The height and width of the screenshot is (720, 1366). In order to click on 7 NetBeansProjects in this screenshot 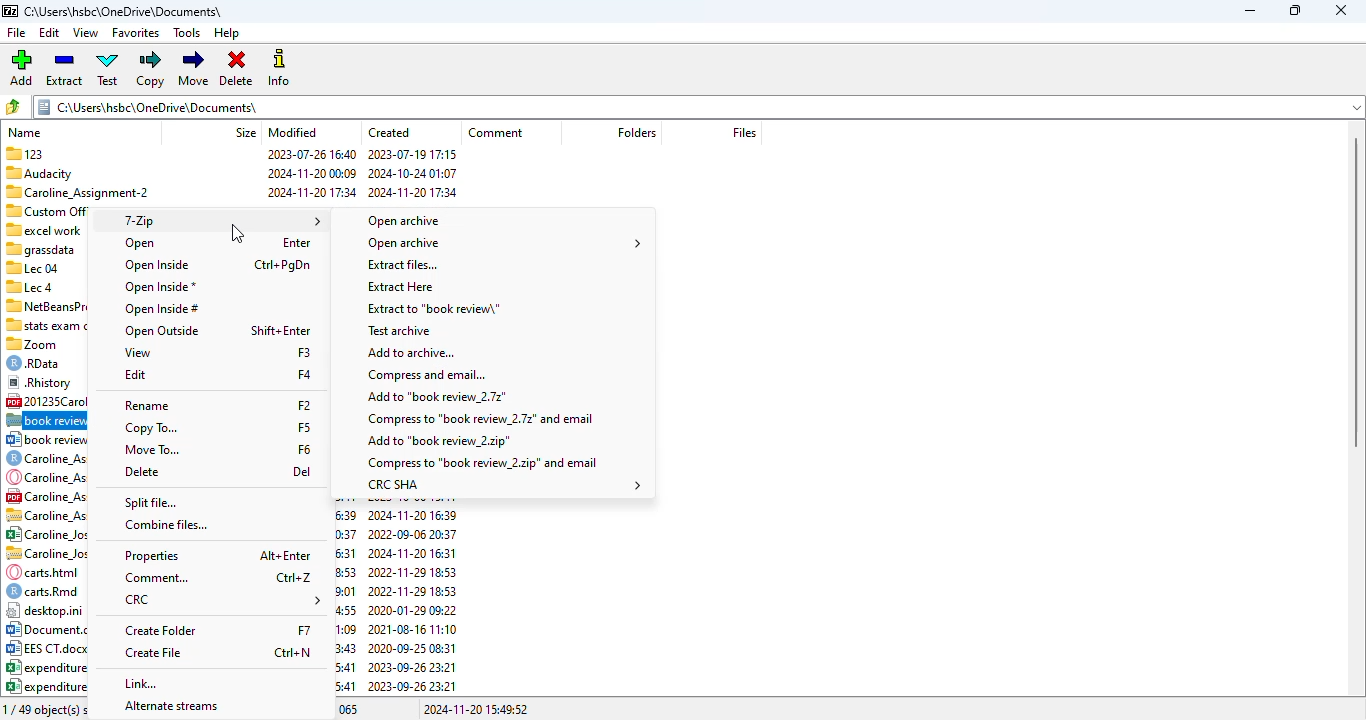, I will do `click(45, 306)`.